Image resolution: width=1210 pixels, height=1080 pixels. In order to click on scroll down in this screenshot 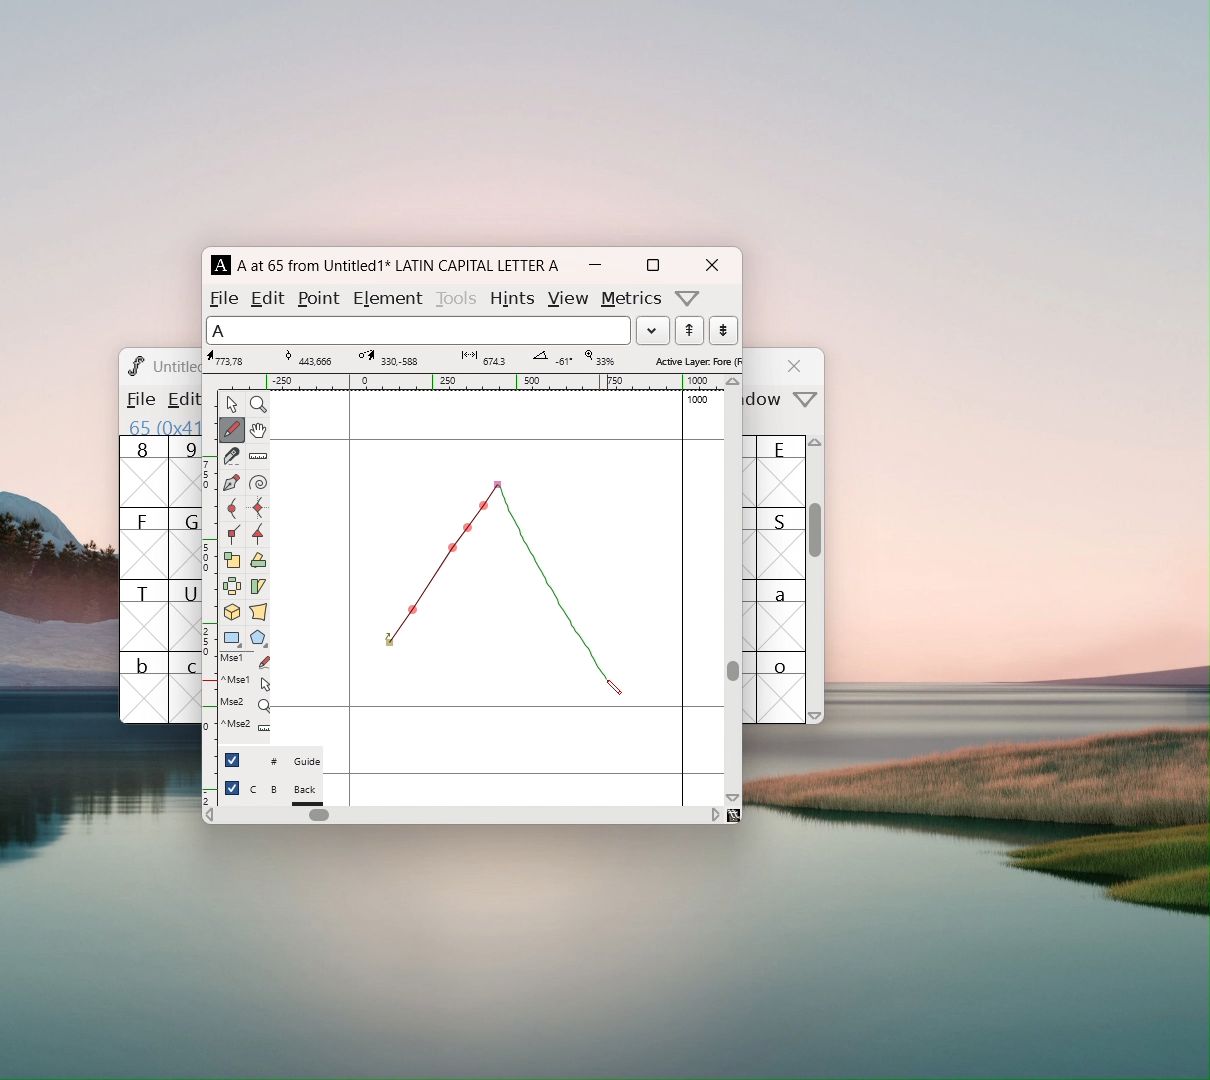, I will do `click(816, 715)`.